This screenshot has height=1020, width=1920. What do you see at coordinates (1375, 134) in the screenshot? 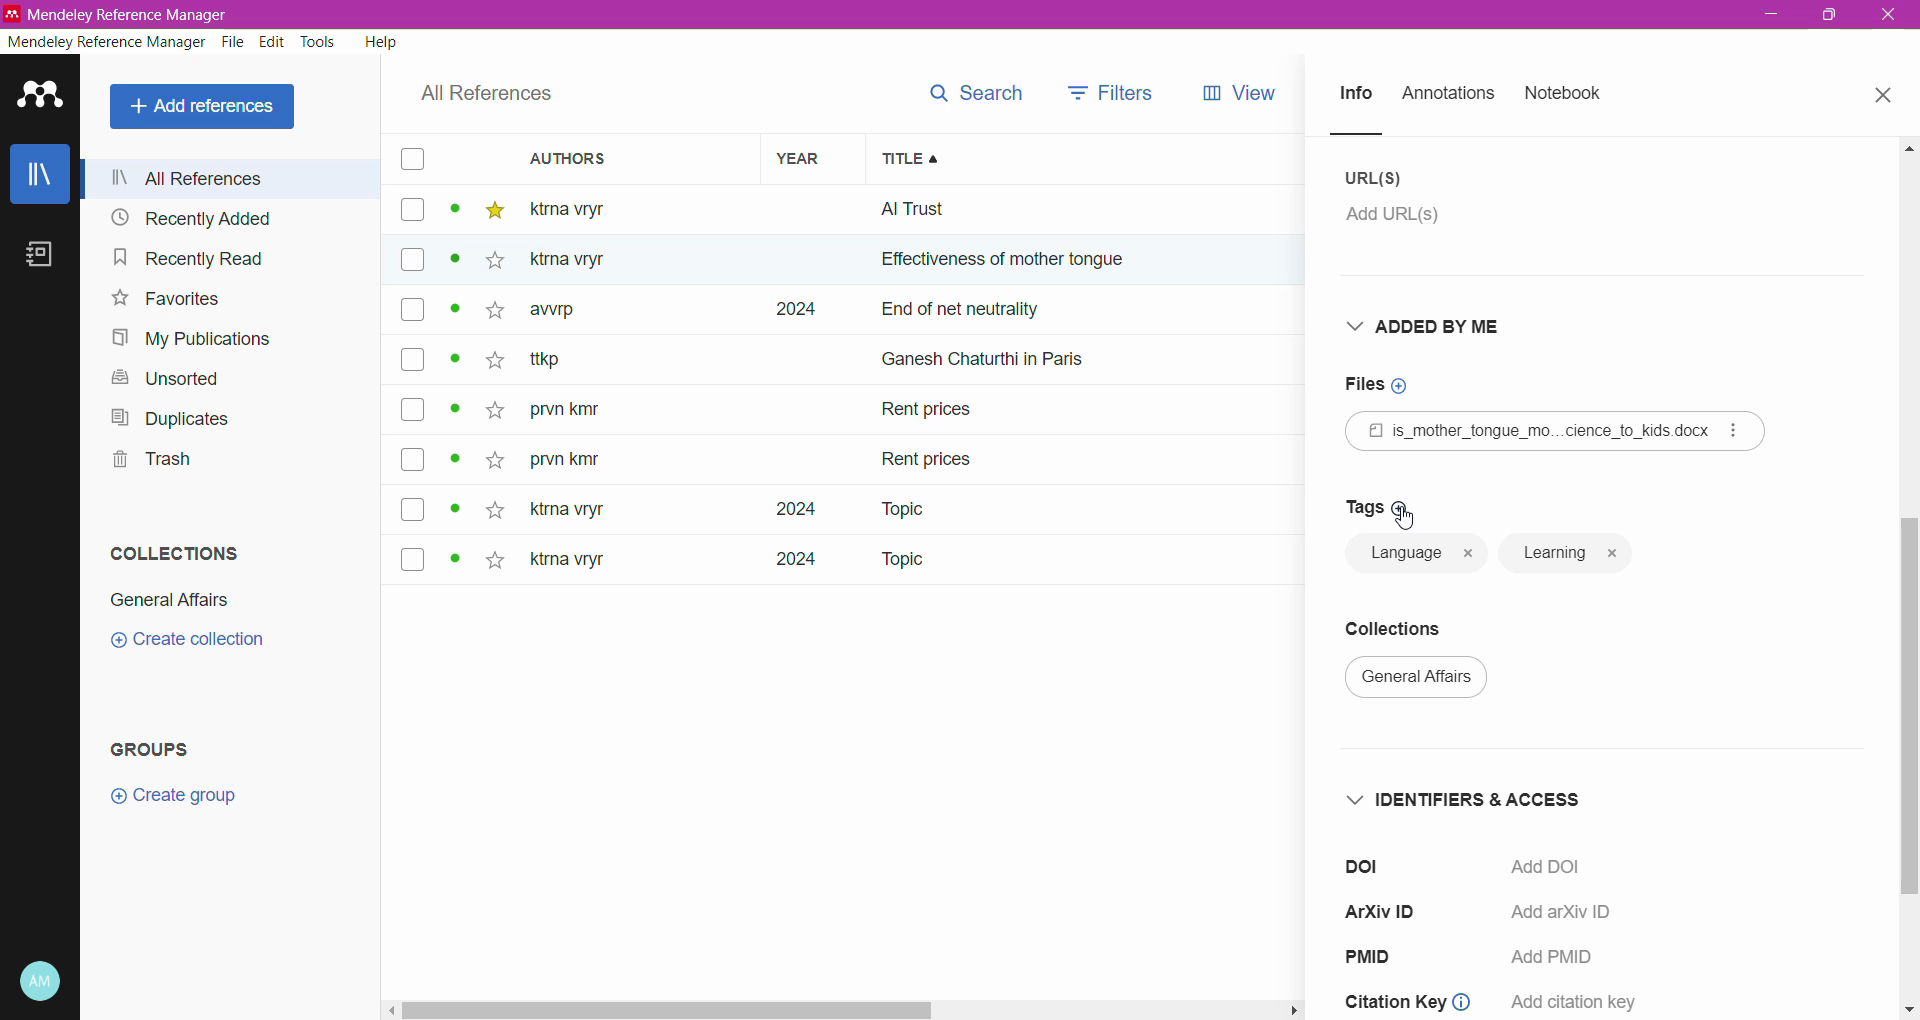
I see `line ` at bounding box center [1375, 134].